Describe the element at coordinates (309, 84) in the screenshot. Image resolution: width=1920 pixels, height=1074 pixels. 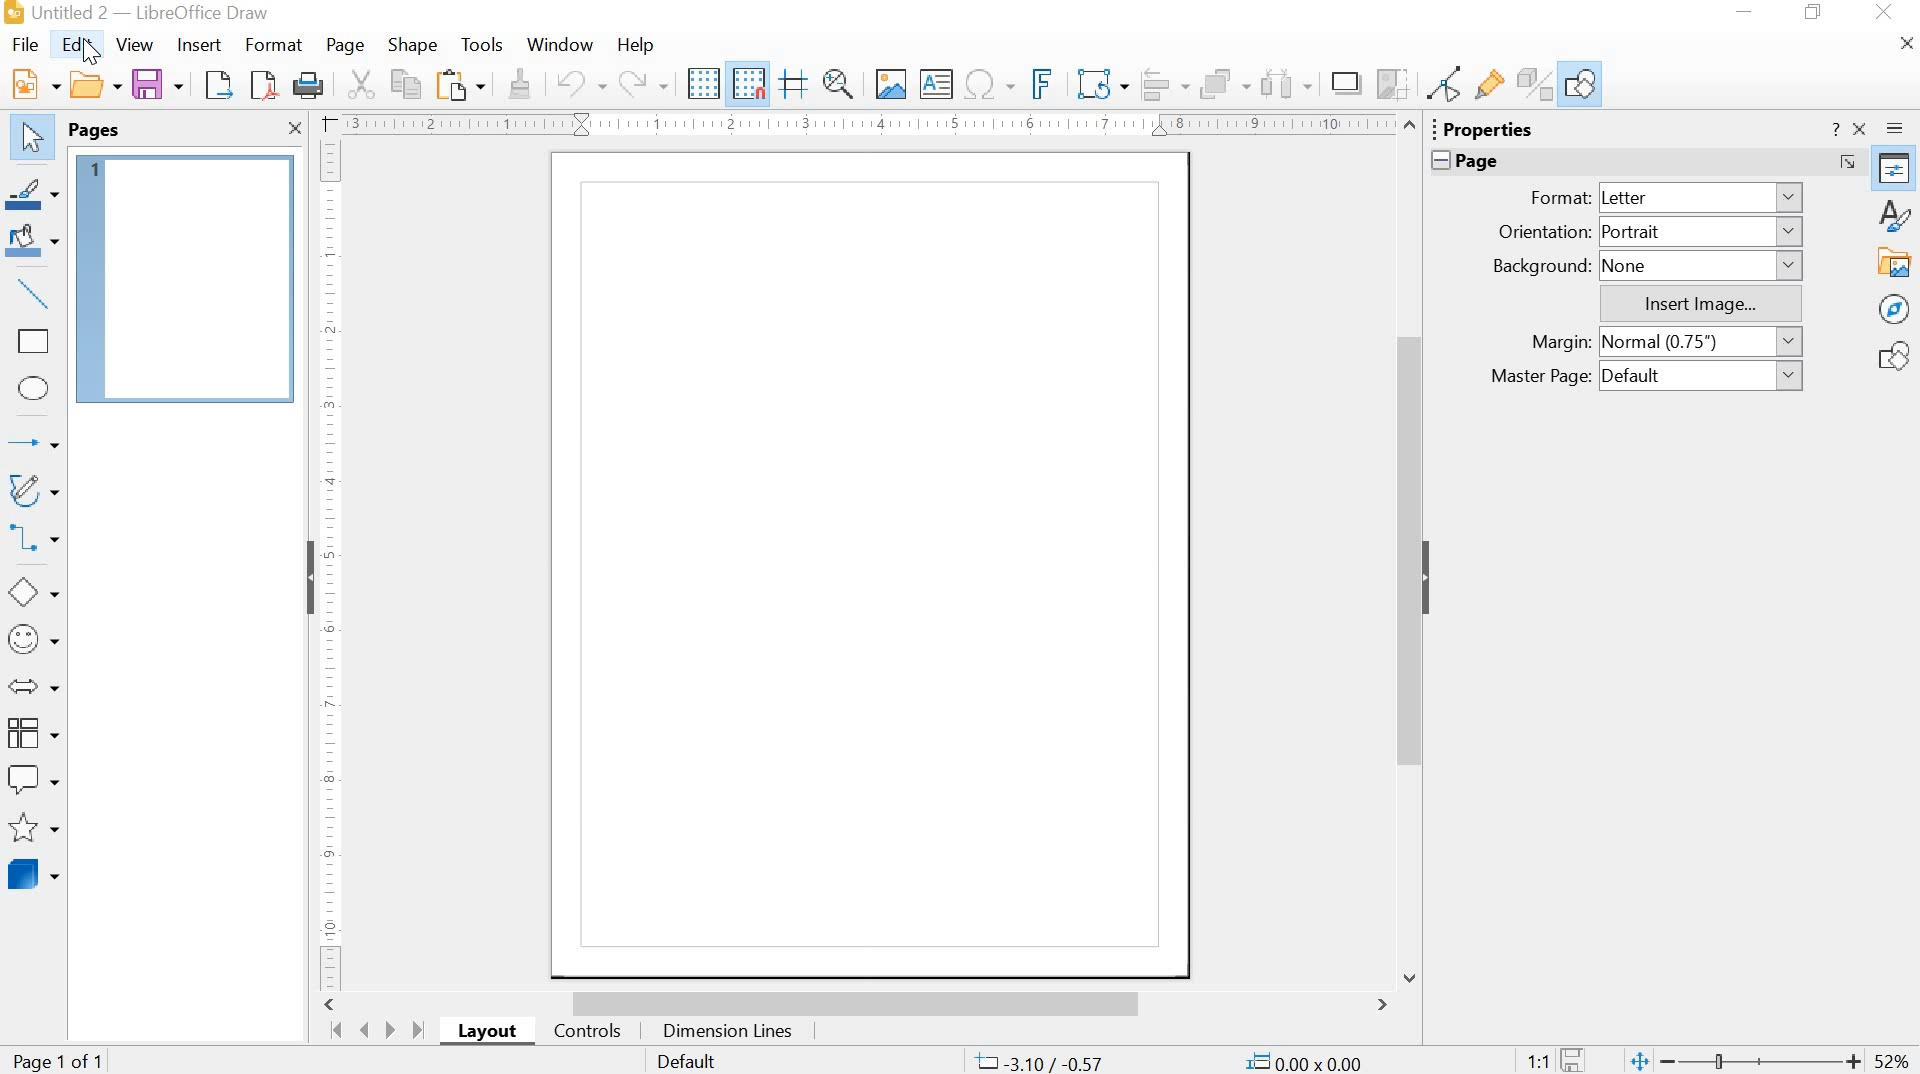
I see `Print` at that location.